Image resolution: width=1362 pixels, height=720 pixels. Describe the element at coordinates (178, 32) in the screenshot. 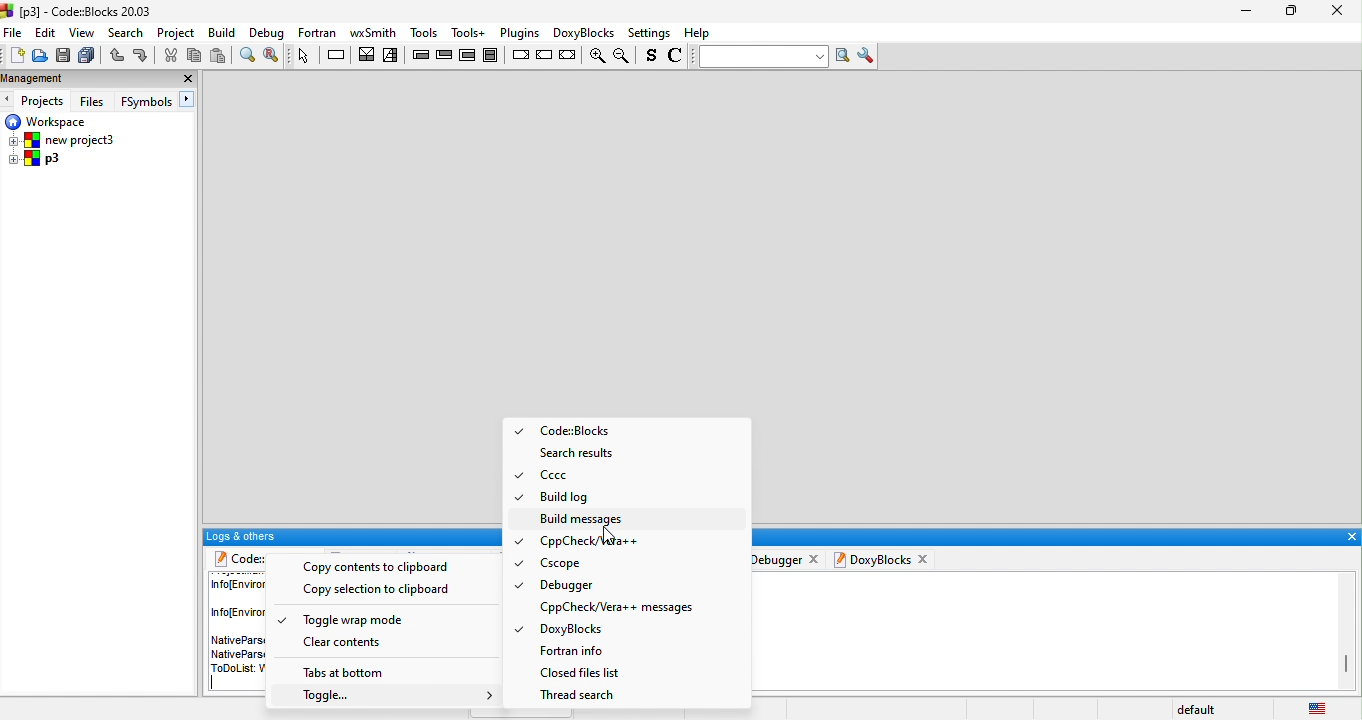

I see `project` at that location.